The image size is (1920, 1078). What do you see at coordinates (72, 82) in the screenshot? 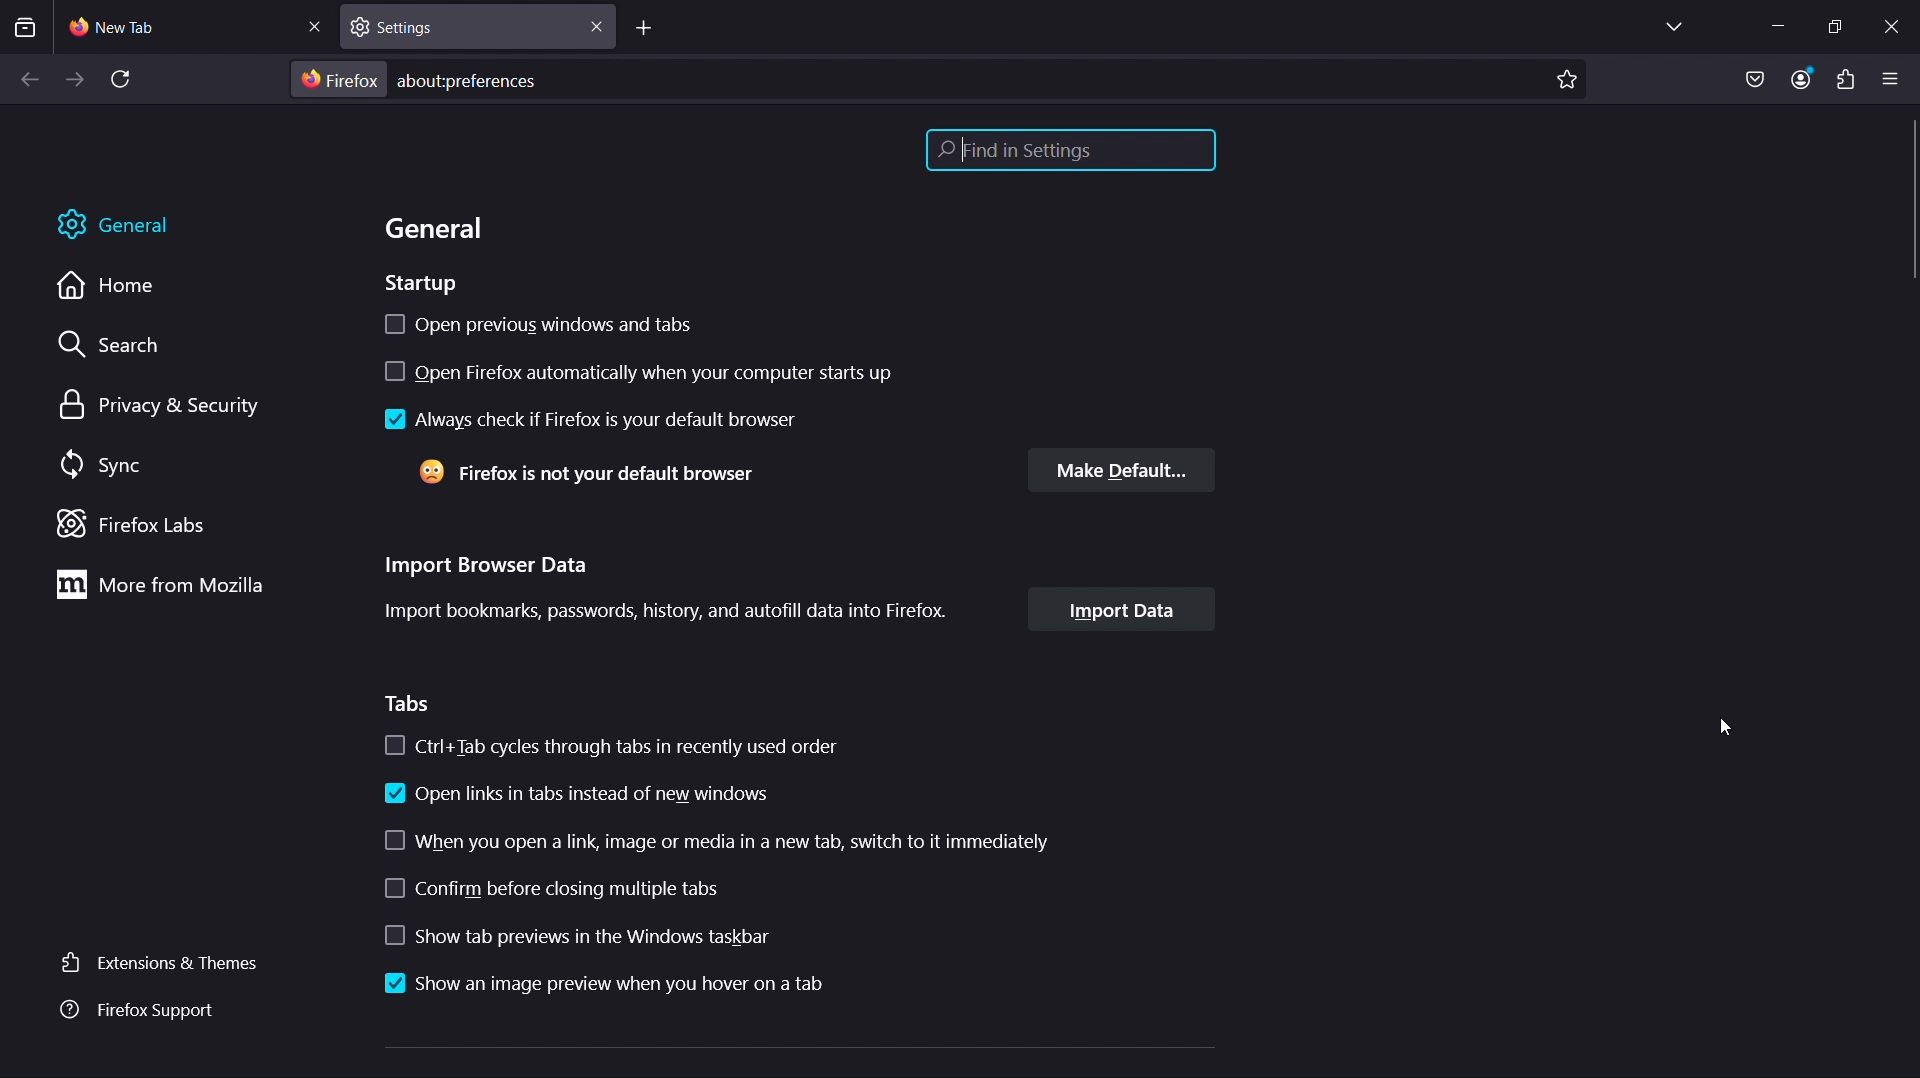
I see `Forward` at bounding box center [72, 82].